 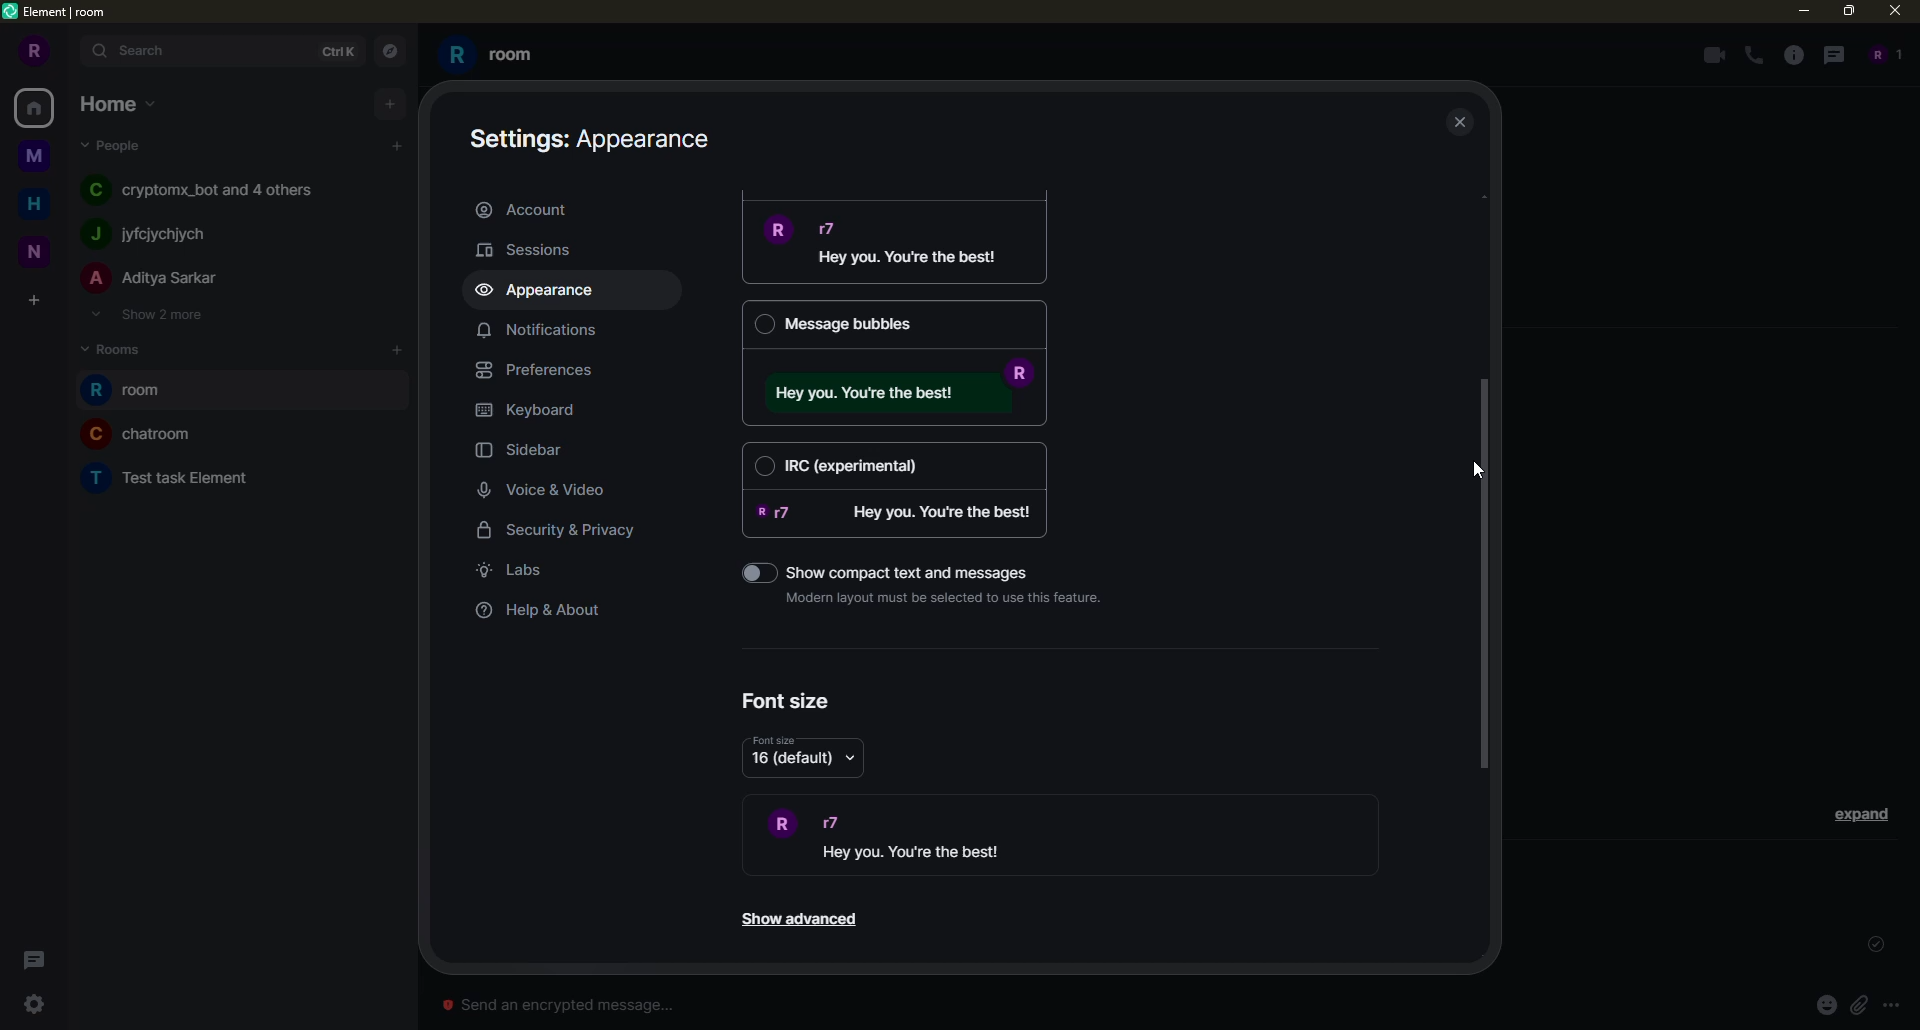 What do you see at coordinates (900, 246) in the screenshot?
I see `message` at bounding box center [900, 246].